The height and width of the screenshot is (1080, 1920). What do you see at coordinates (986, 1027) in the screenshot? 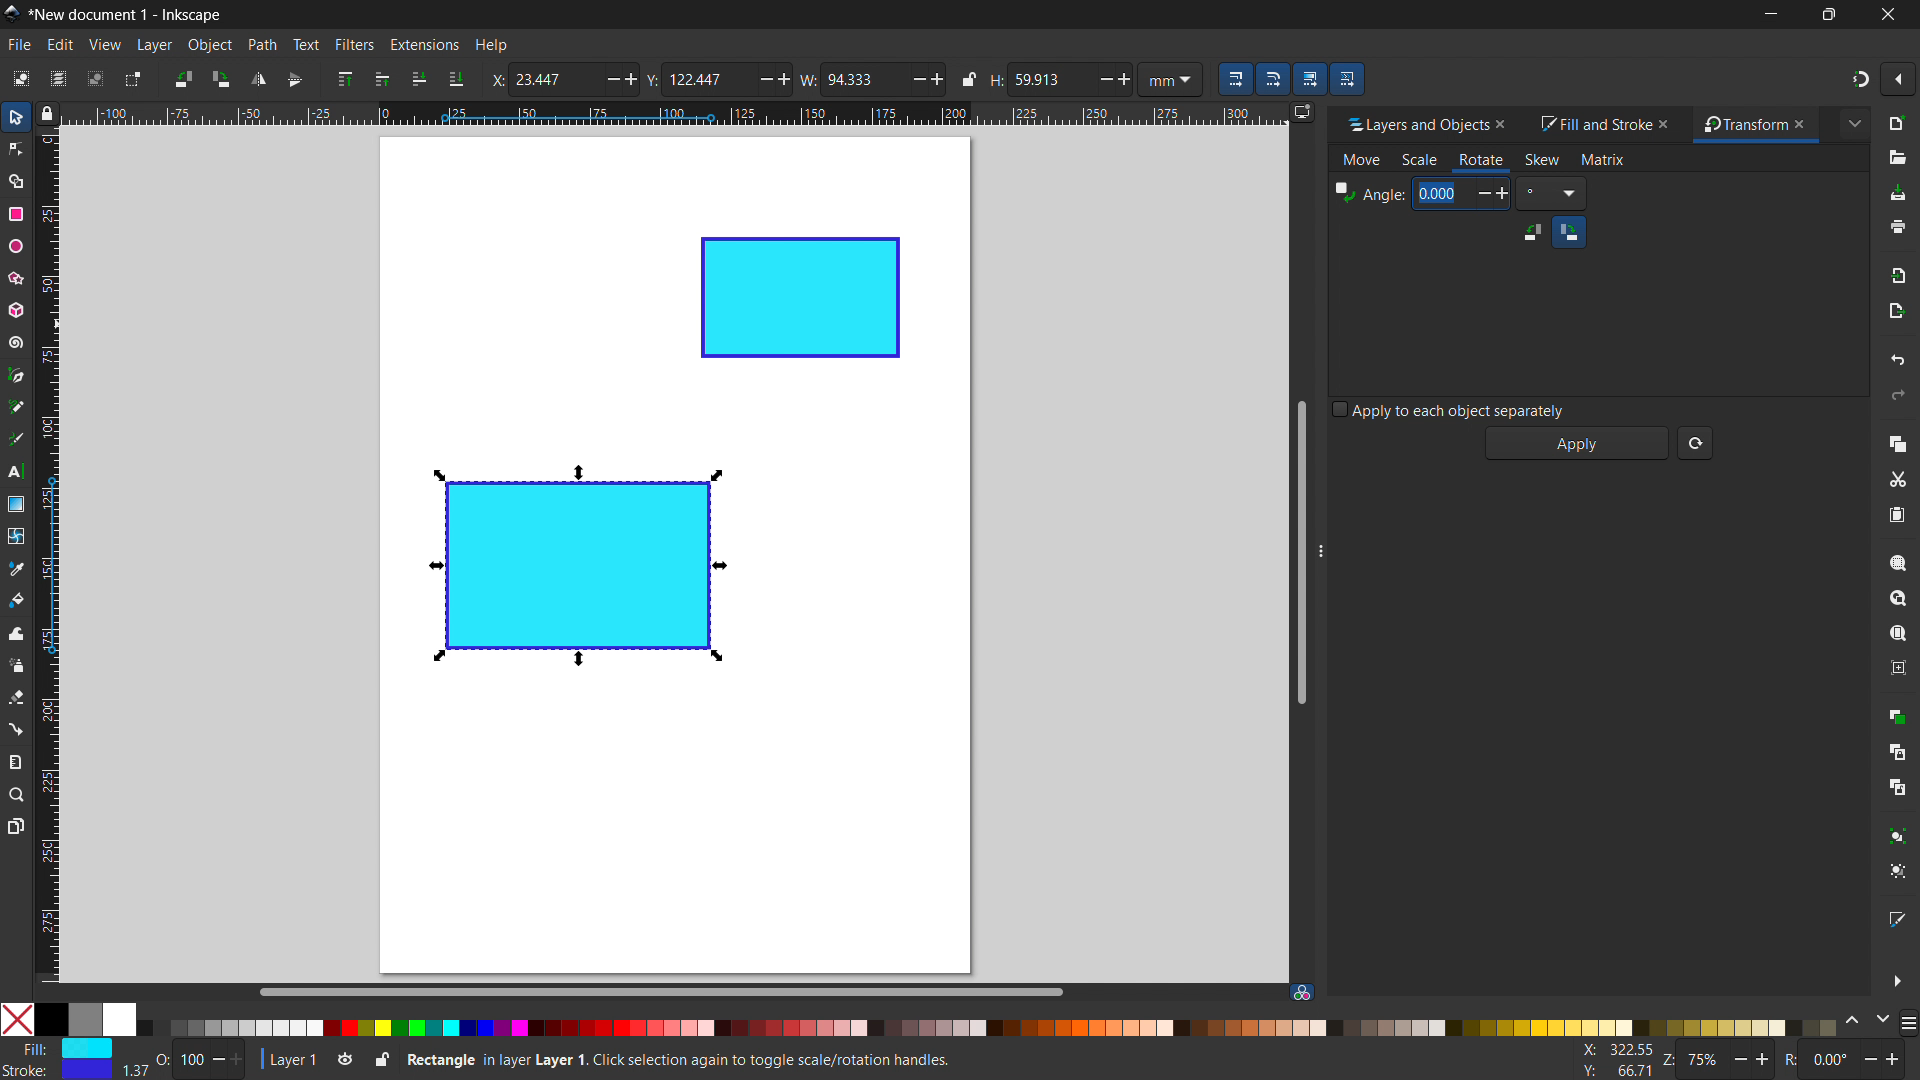
I see `color palletes` at bounding box center [986, 1027].